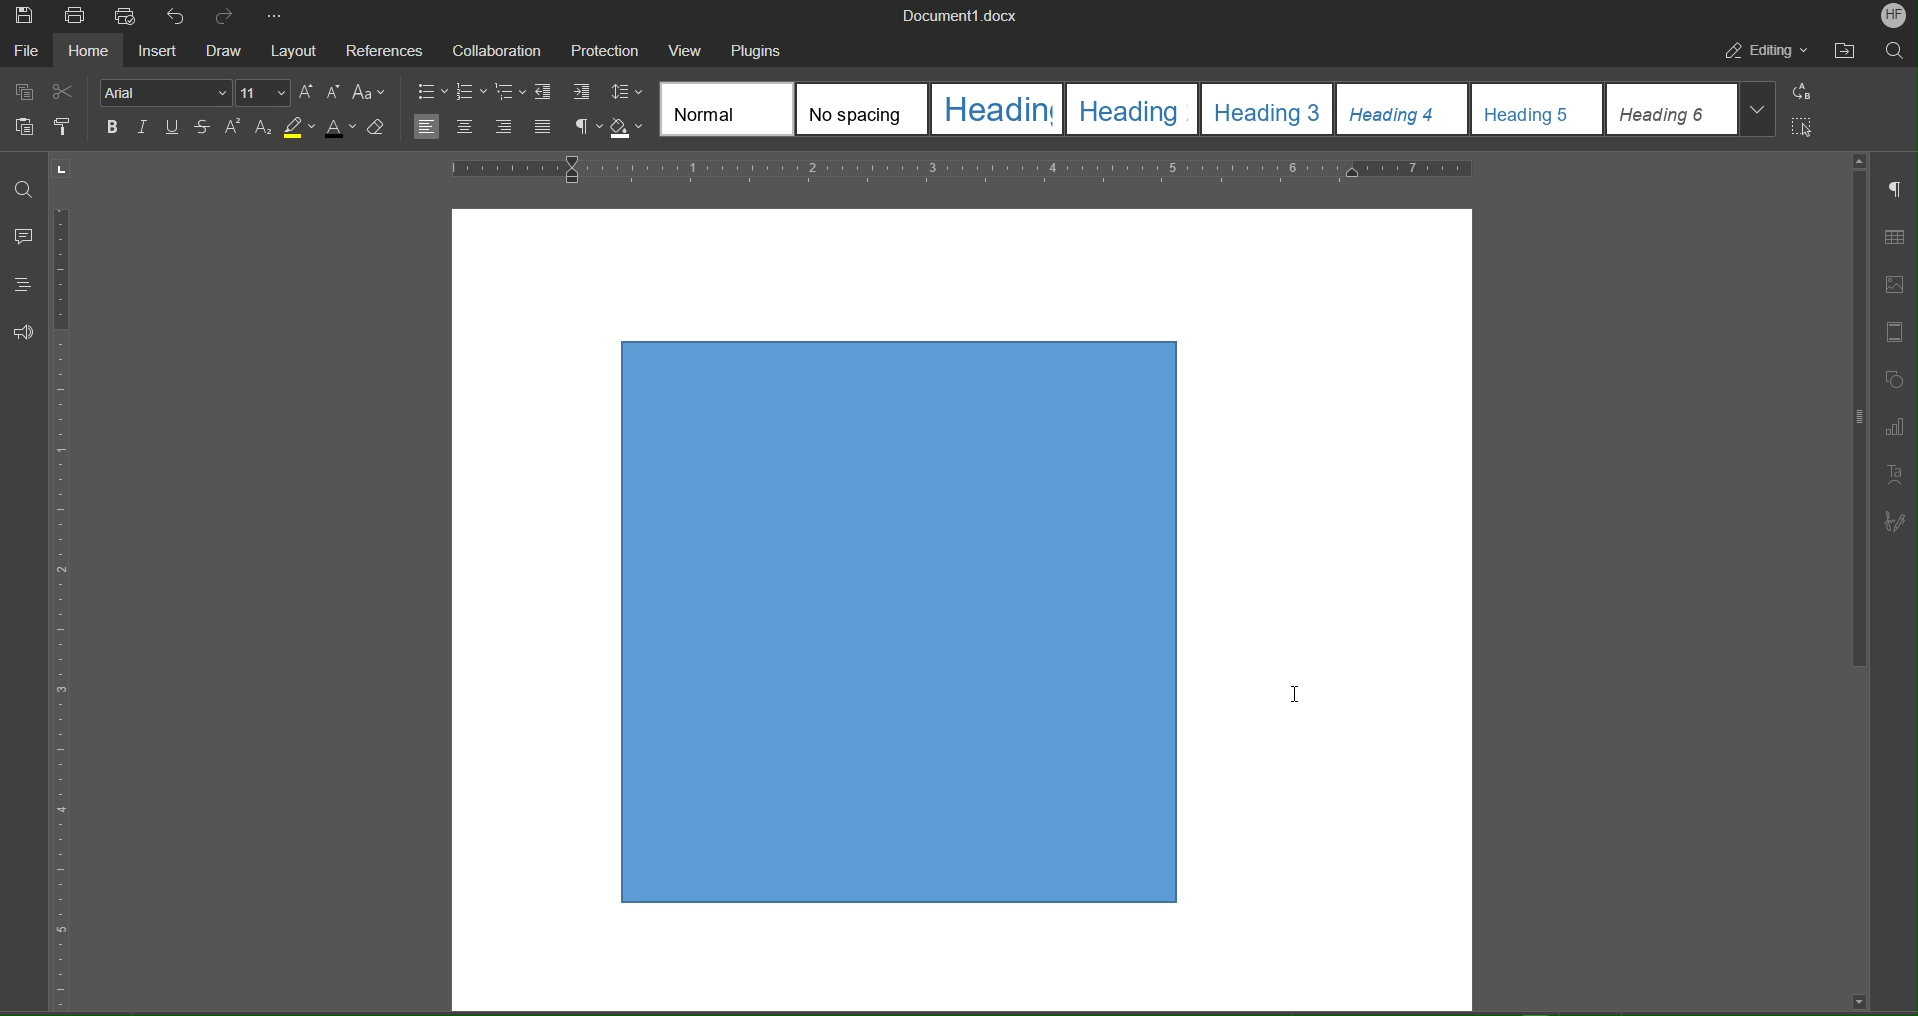 This screenshot has height=1016, width=1918. I want to click on Search, so click(1898, 51).